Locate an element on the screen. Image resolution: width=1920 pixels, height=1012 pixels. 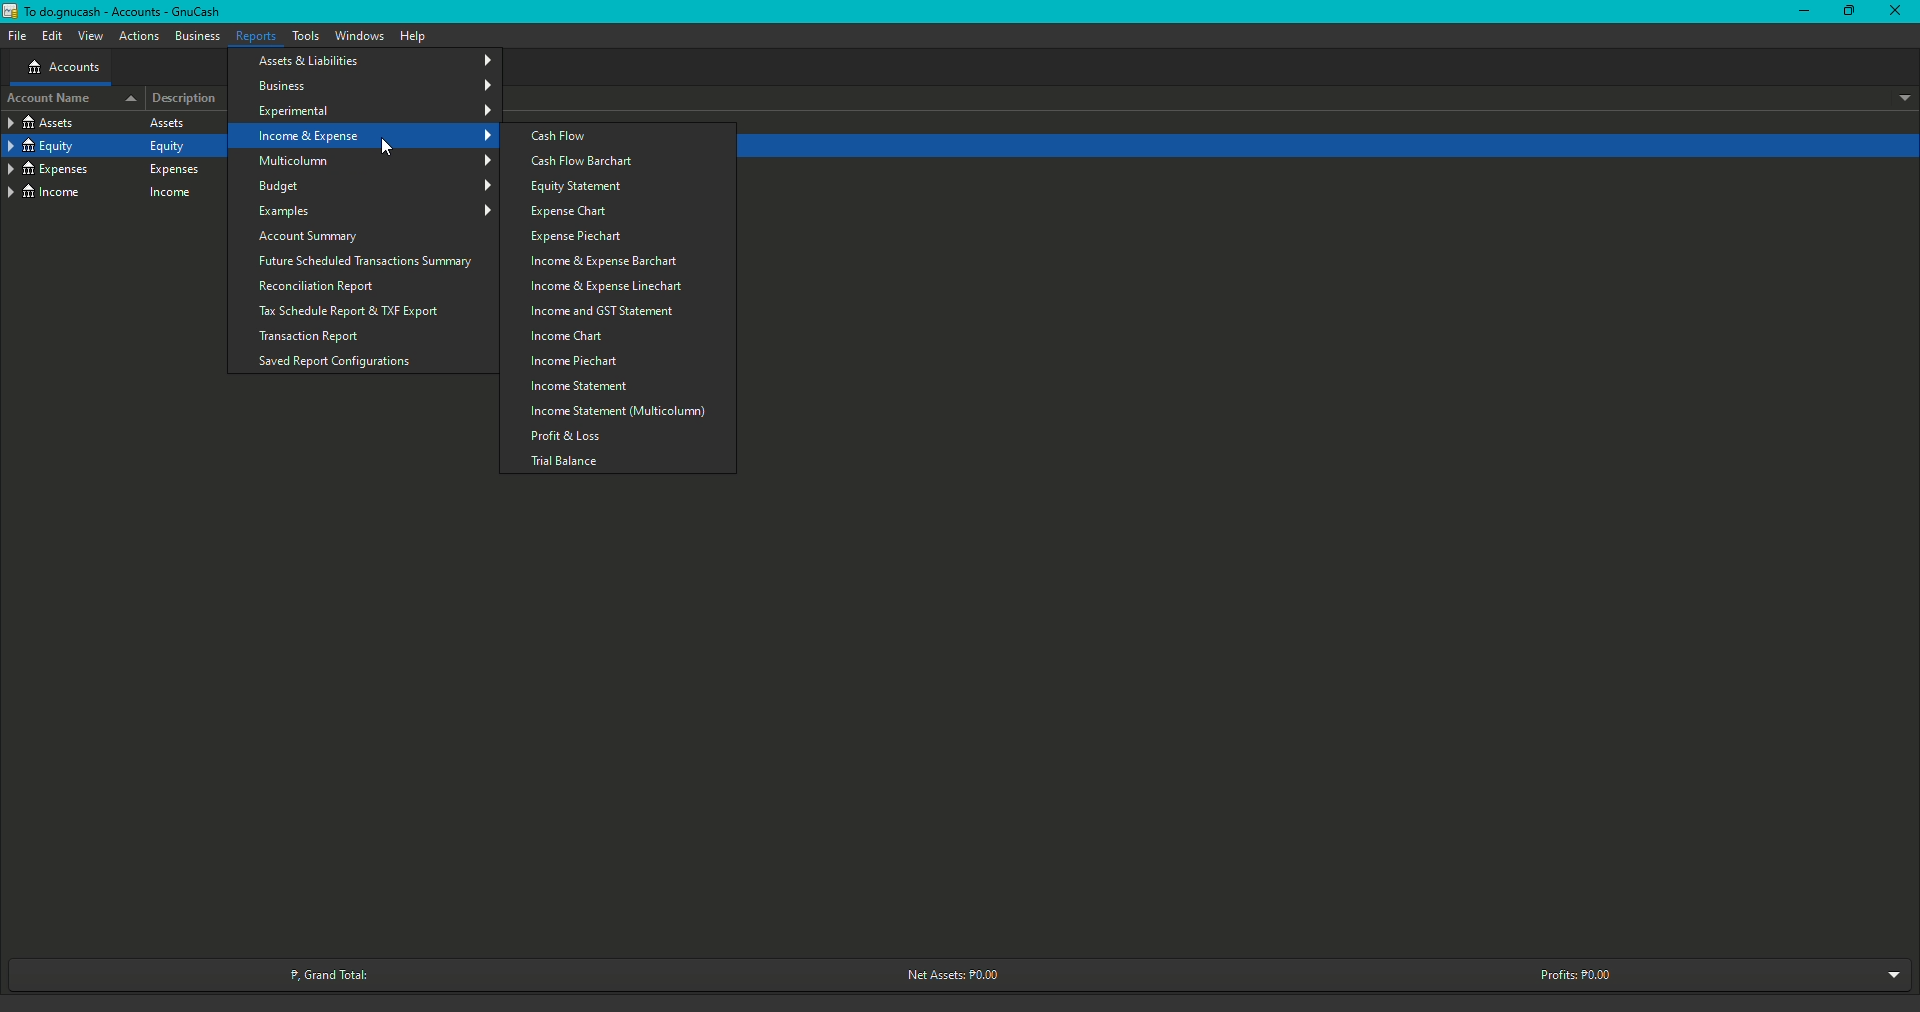
Saved Report Configurations is located at coordinates (338, 360).